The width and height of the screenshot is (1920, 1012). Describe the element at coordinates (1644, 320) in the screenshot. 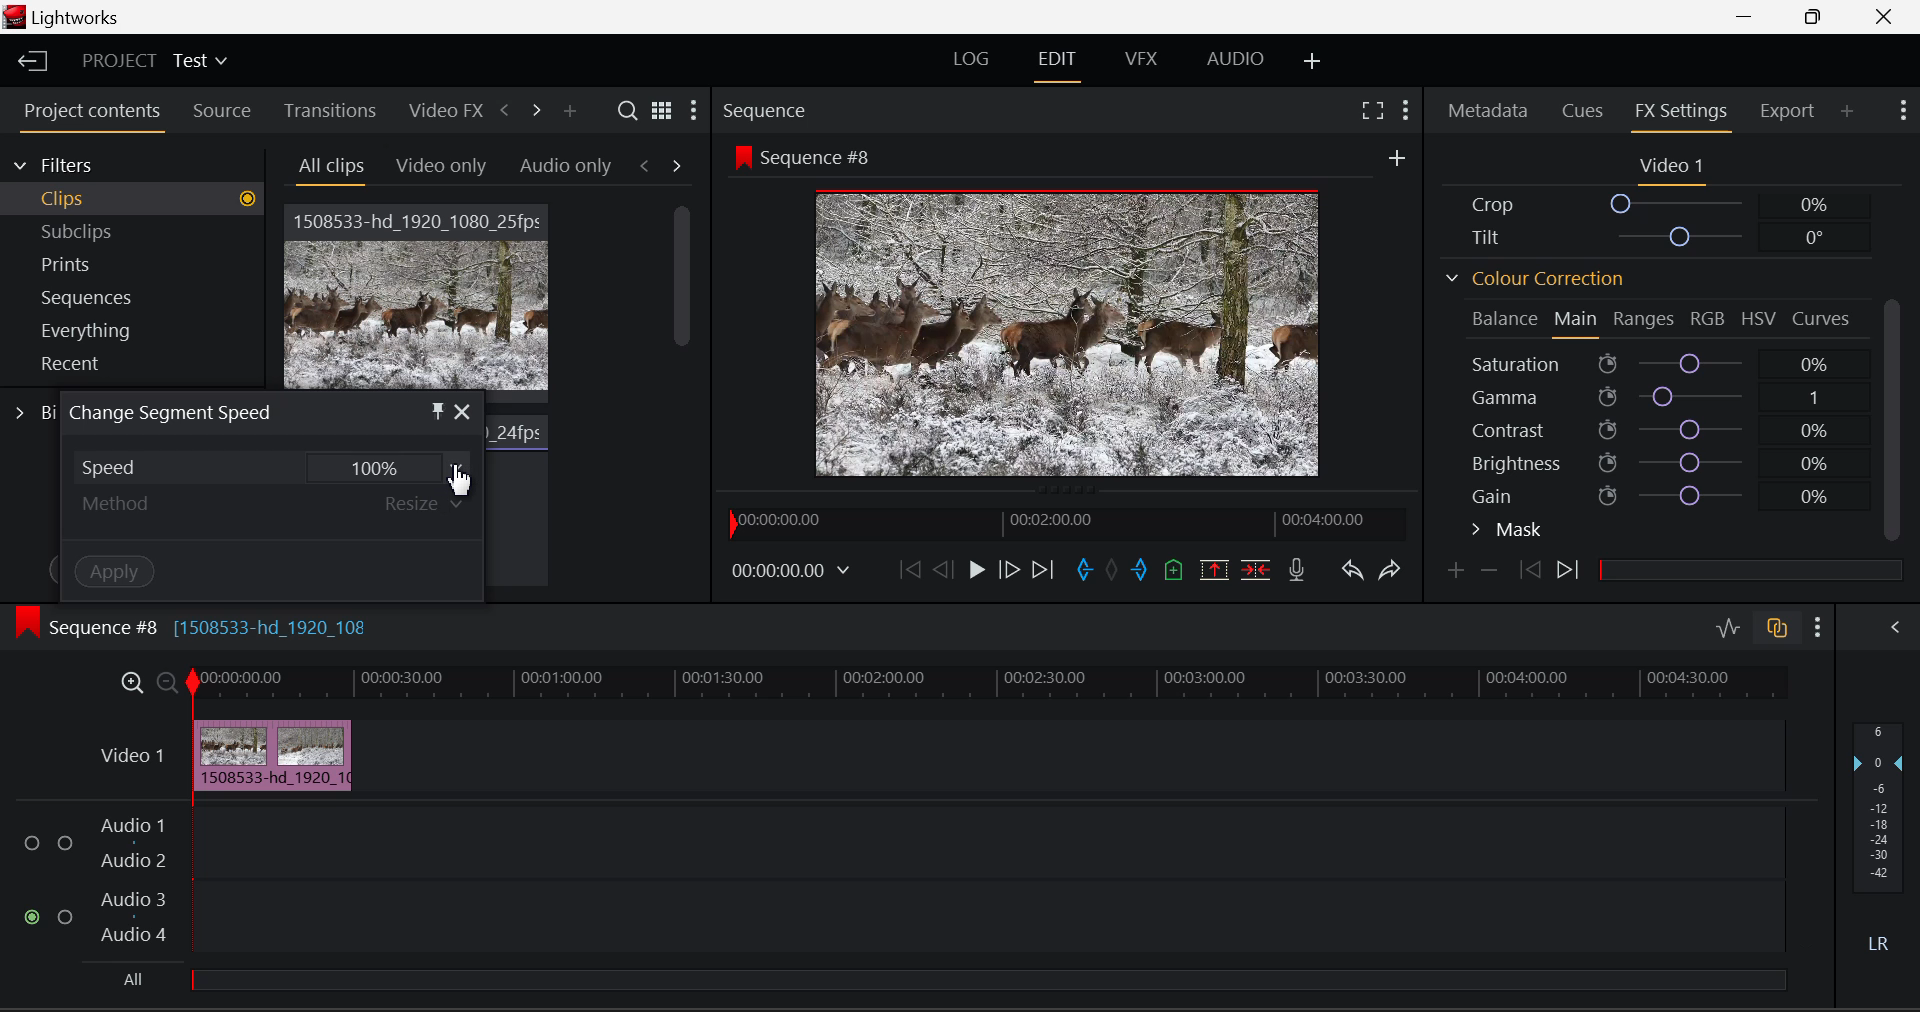

I see `Ranges` at that location.